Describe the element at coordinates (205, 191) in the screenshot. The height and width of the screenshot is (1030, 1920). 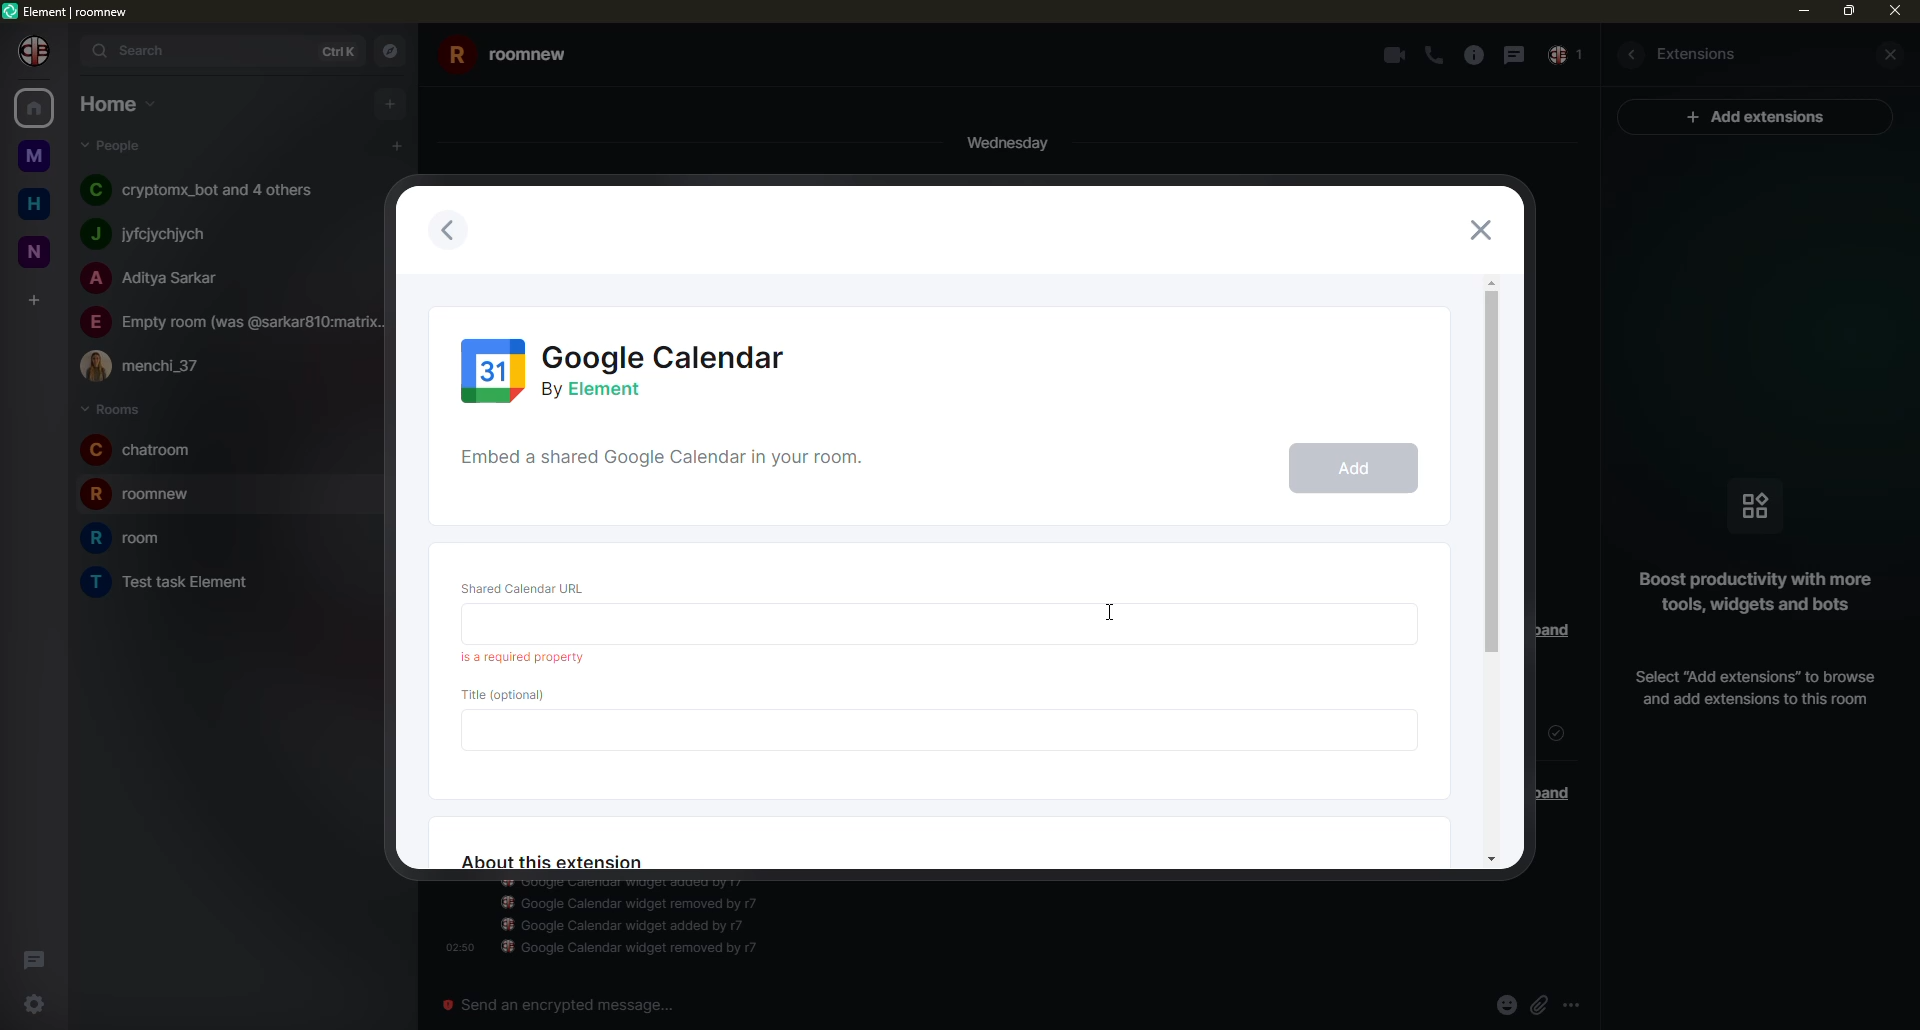
I see `people` at that location.